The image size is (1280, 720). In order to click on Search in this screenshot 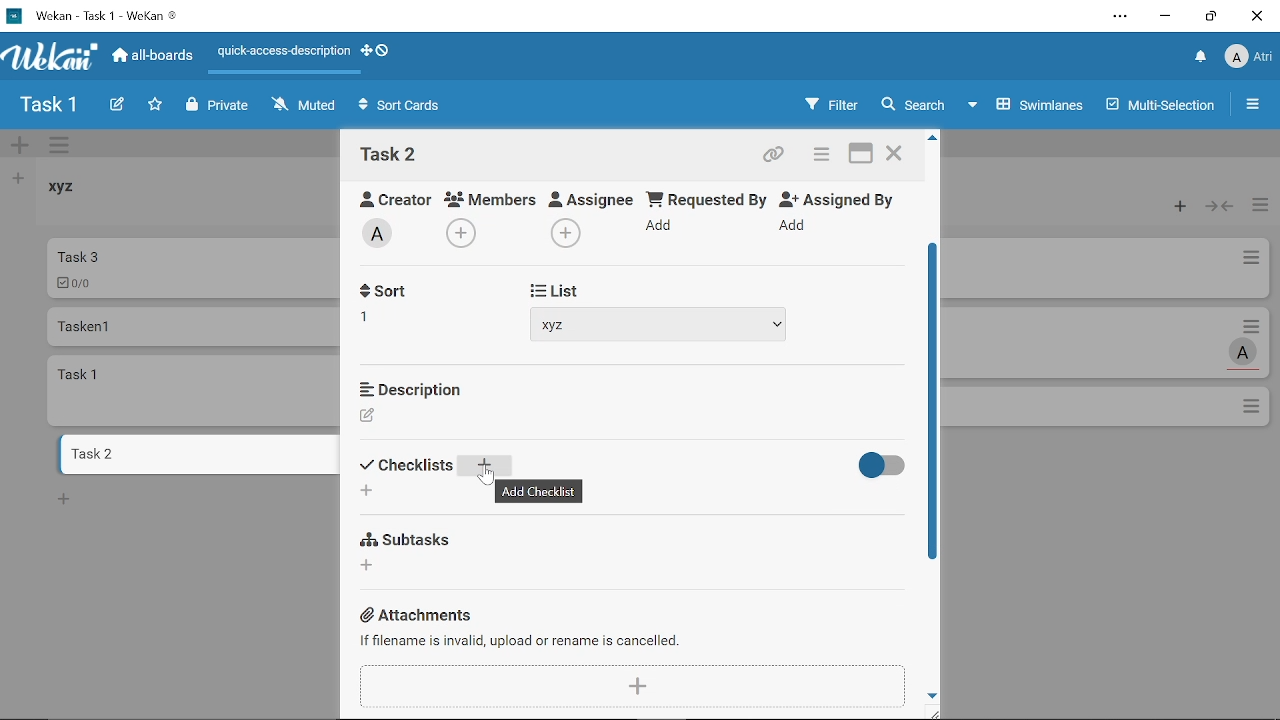, I will do `click(912, 105)`.